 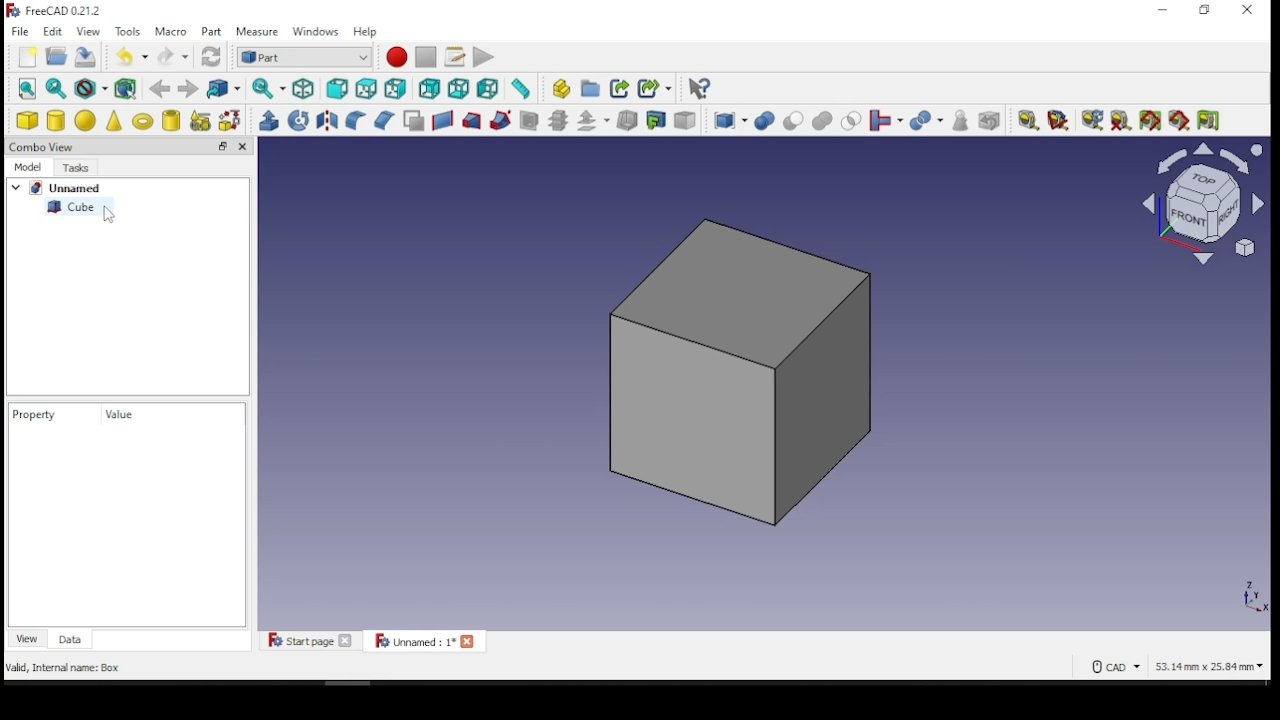 What do you see at coordinates (87, 55) in the screenshot?
I see `save` at bounding box center [87, 55].